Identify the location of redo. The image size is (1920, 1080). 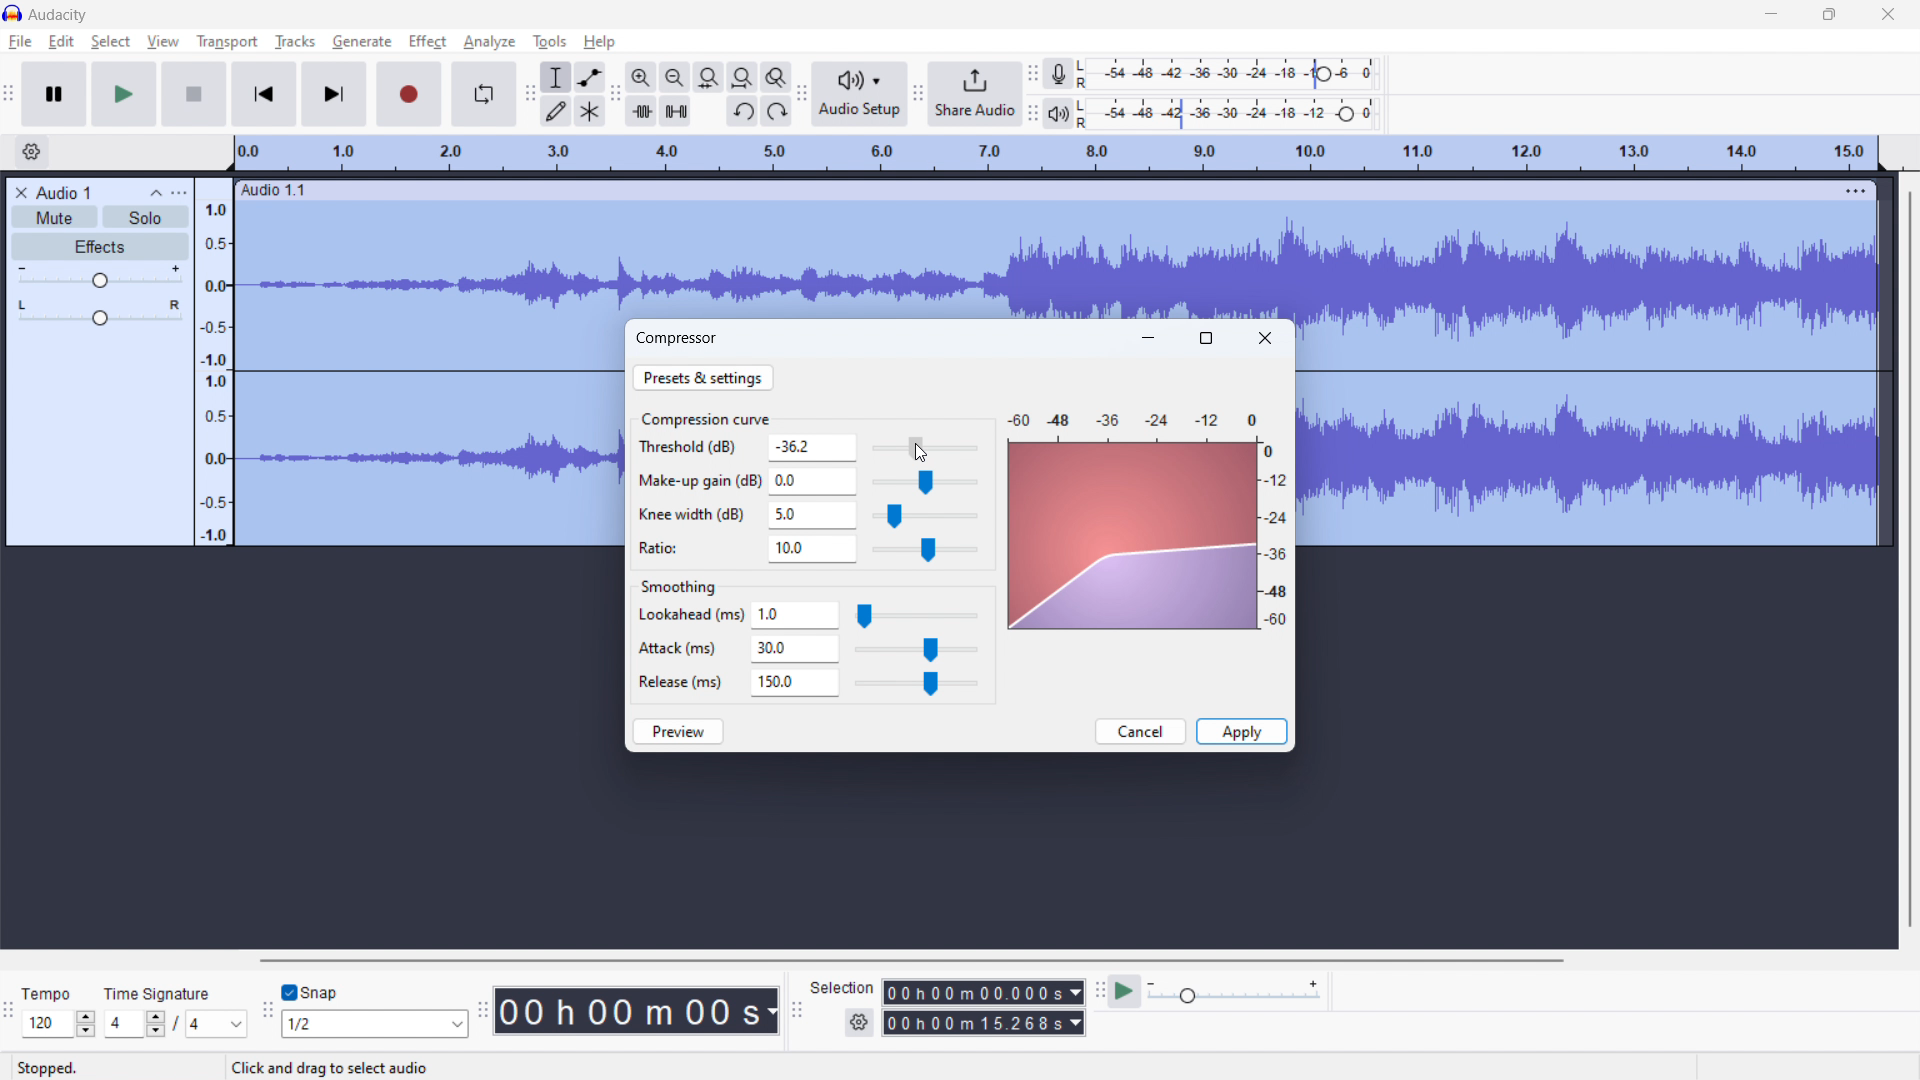
(776, 111).